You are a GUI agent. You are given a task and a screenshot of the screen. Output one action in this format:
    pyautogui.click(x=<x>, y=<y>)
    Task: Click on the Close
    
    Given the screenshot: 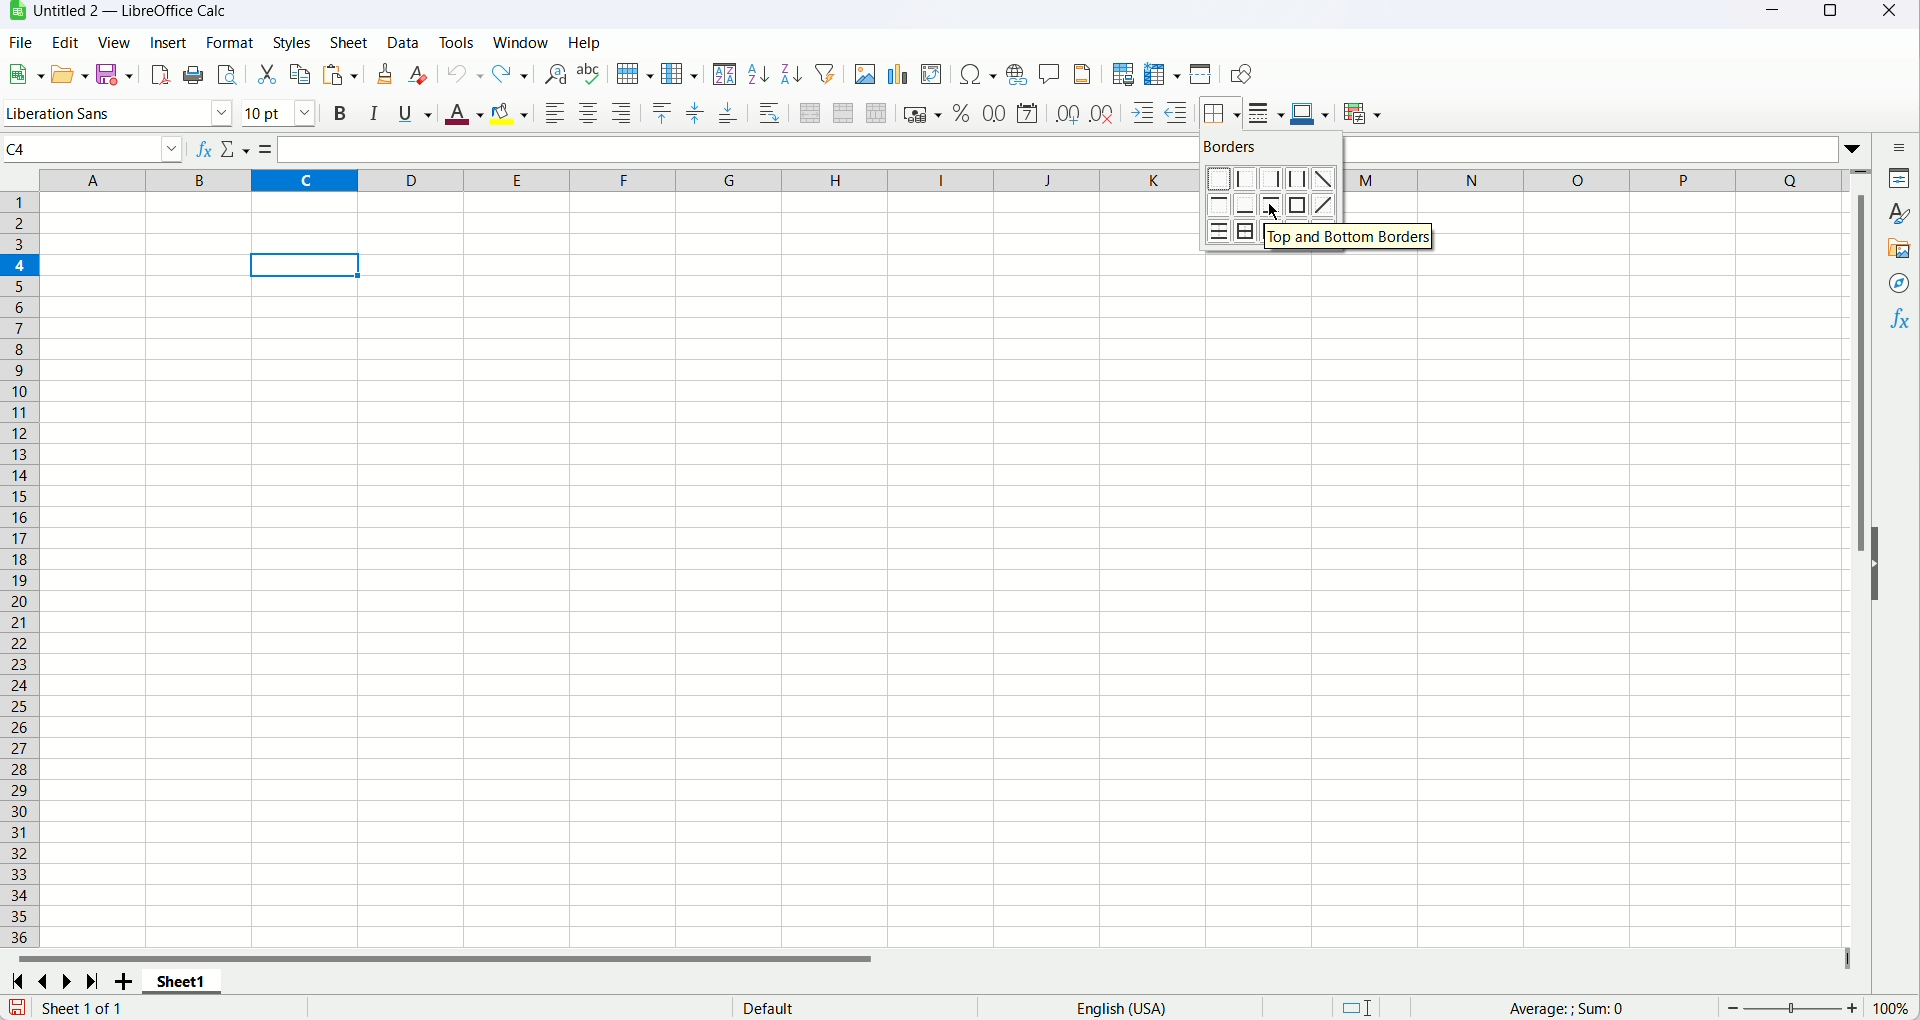 What is the action you would take?
    pyautogui.click(x=1894, y=15)
    